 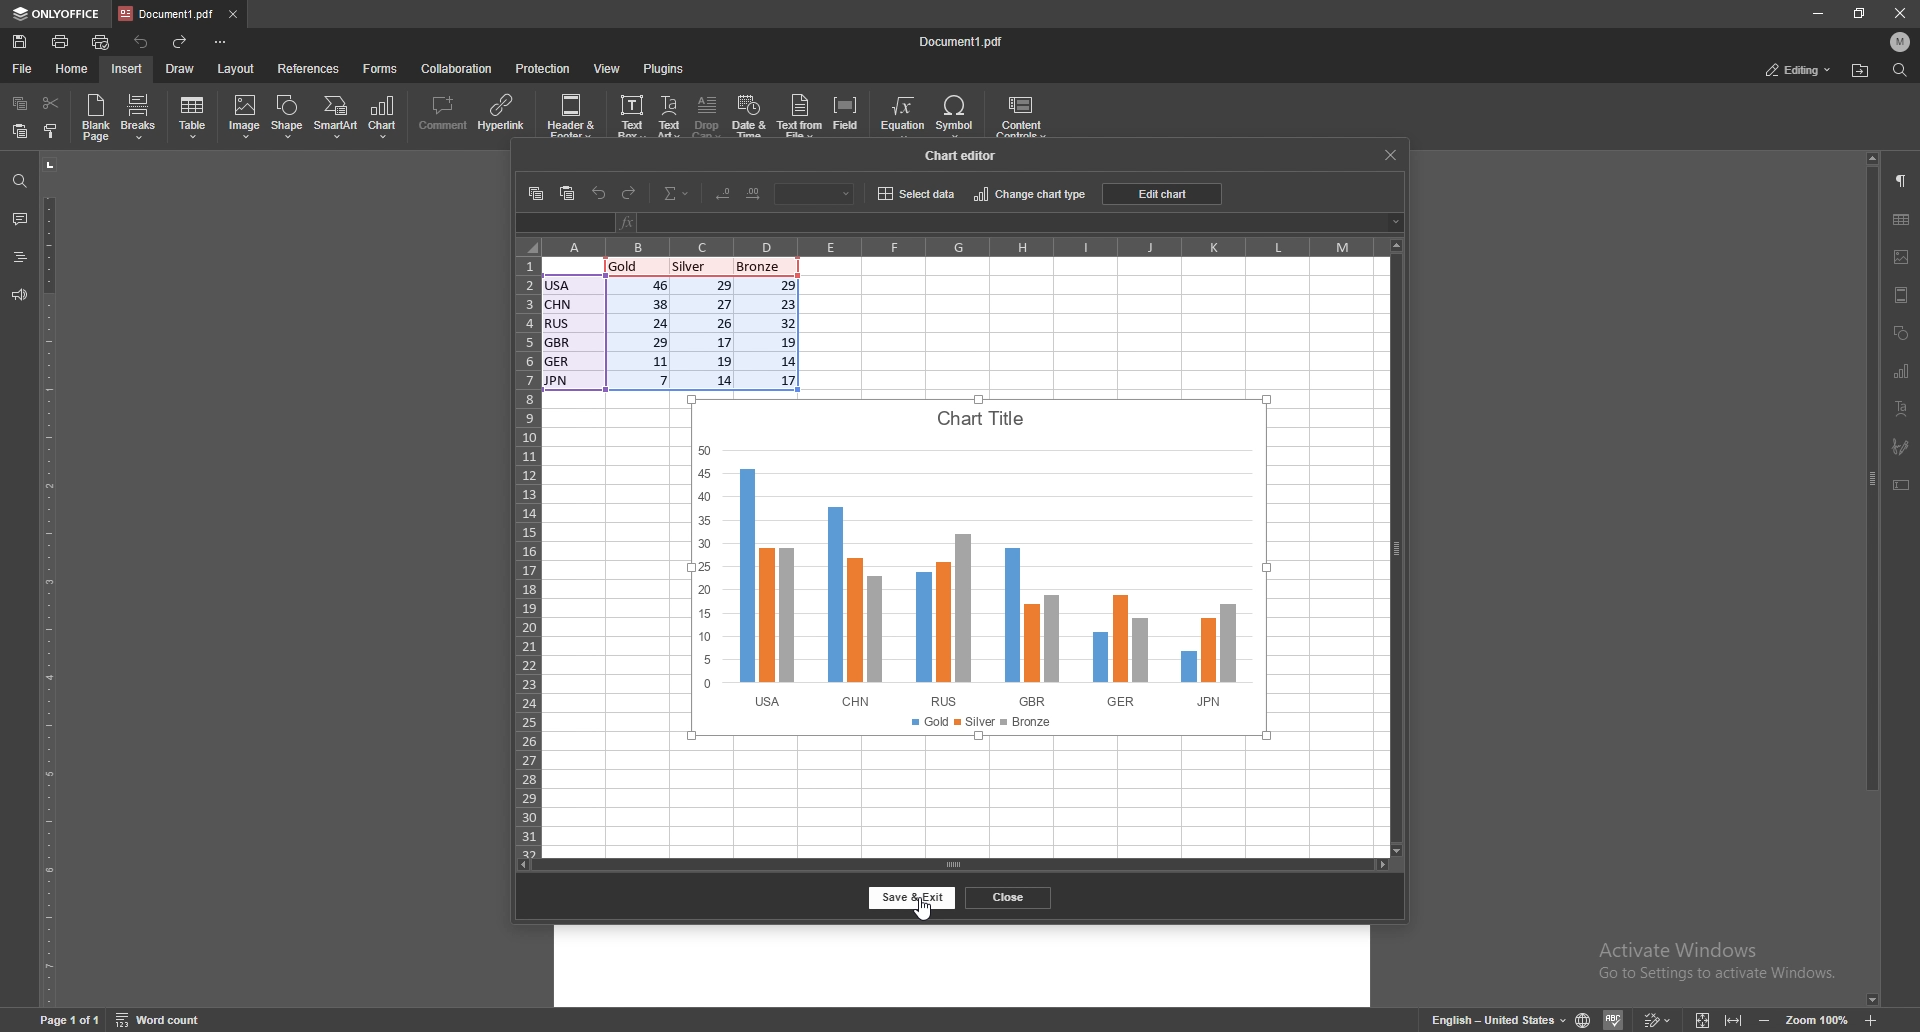 I want to click on table, so click(x=1903, y=220).